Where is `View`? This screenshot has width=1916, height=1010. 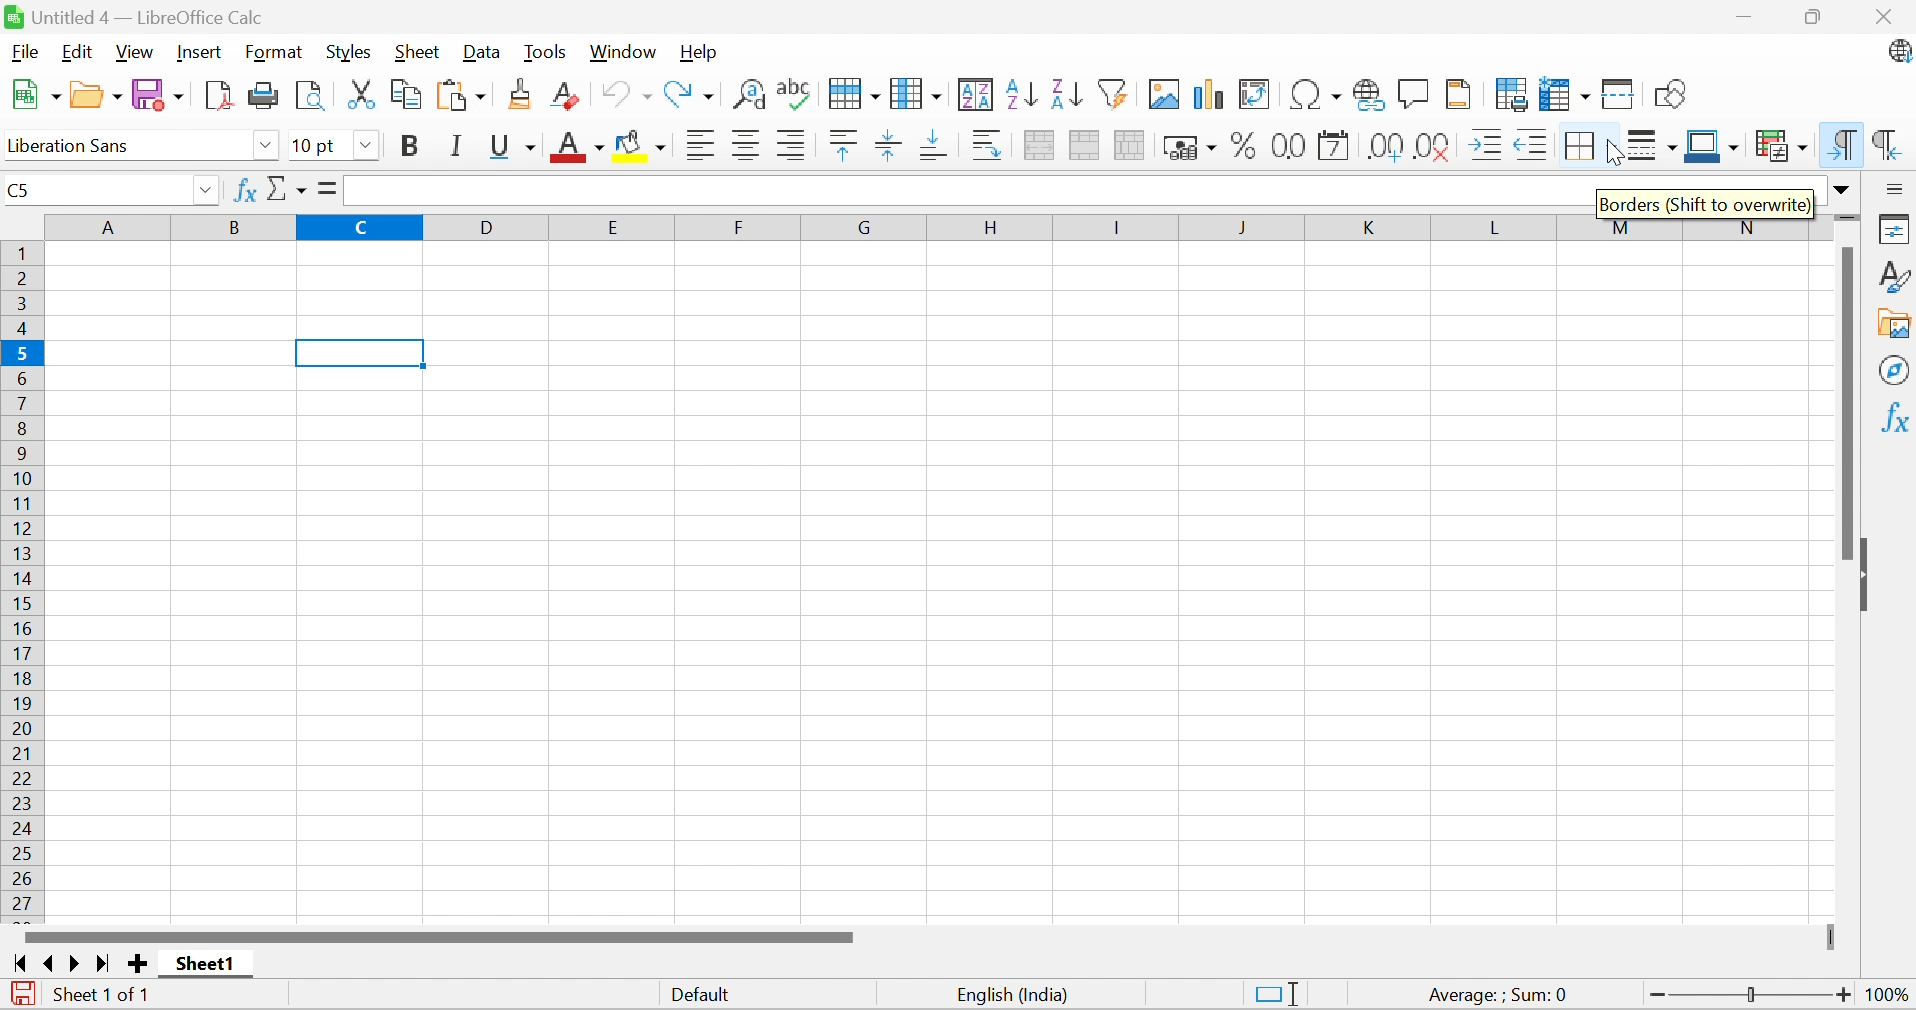
View is located at coordinates (135, 53).